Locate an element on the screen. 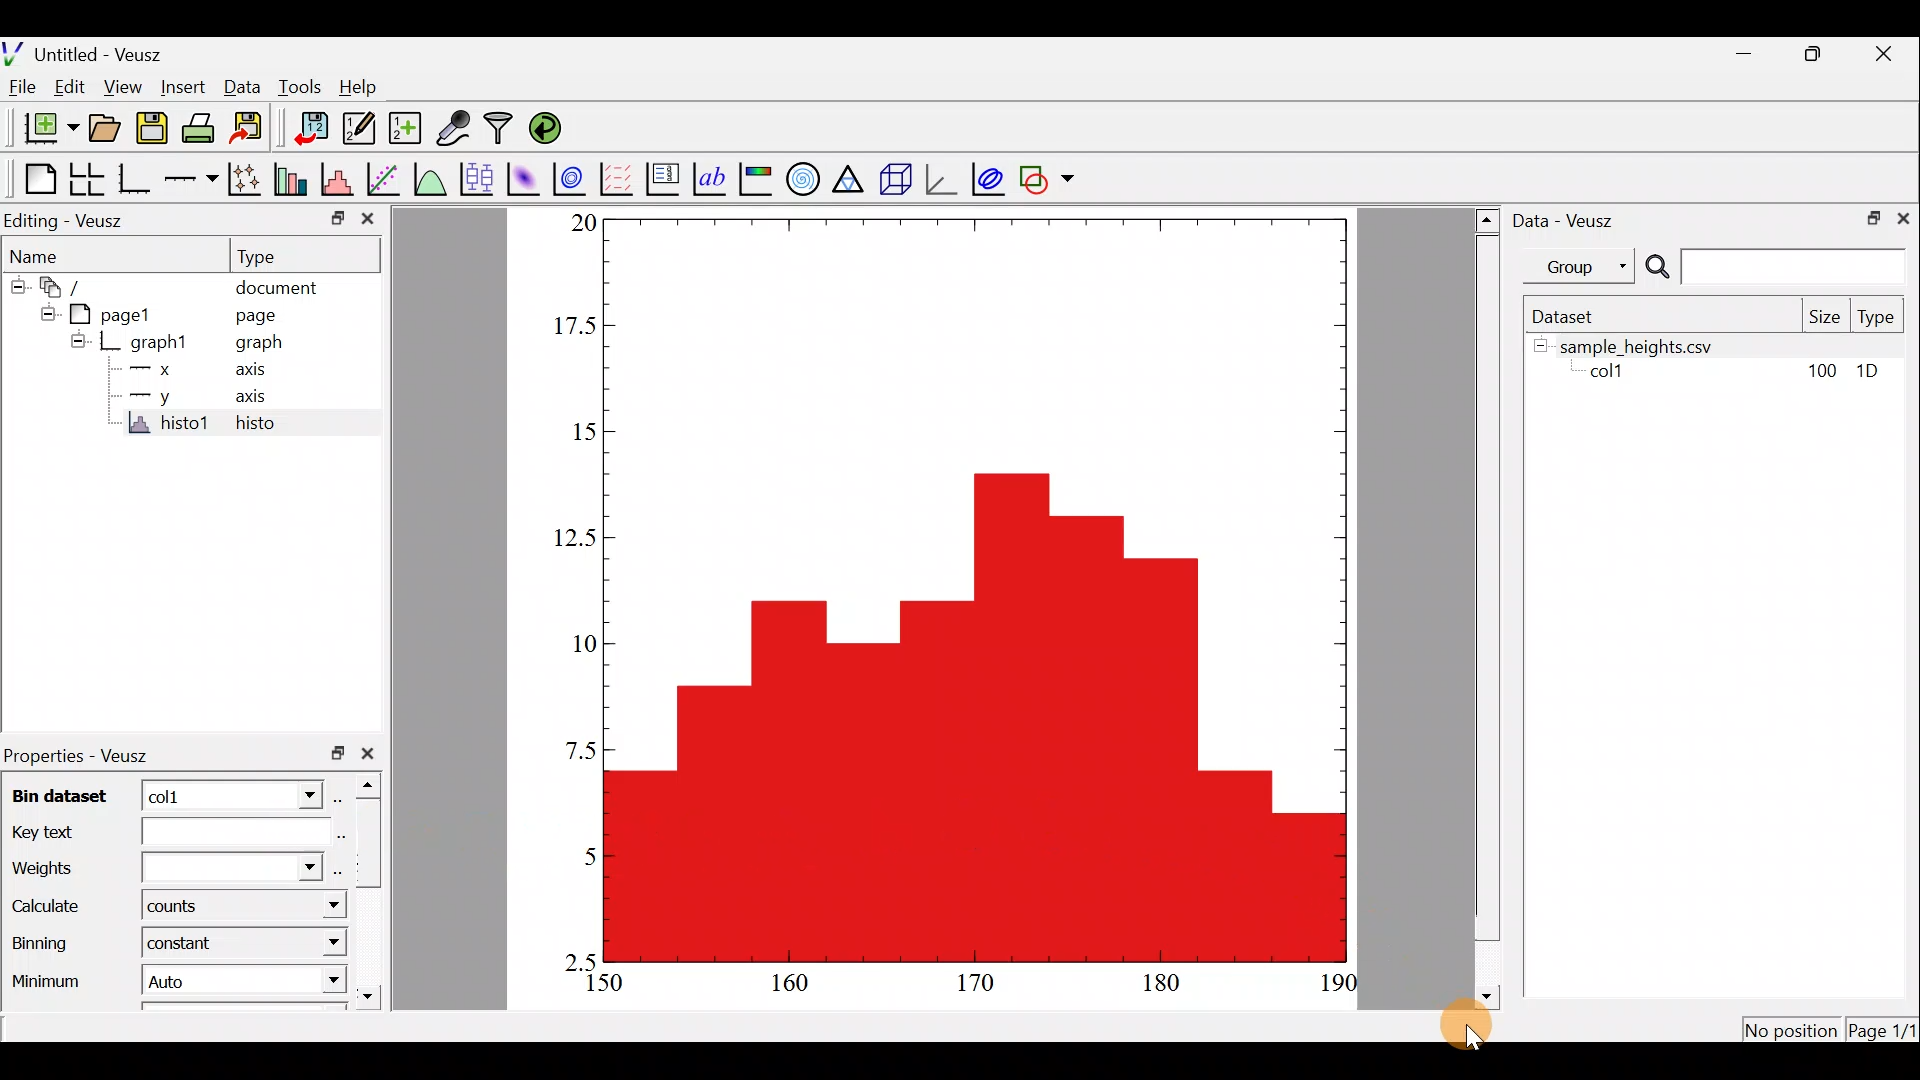  Dataset is located at coordinates (1574, 316).